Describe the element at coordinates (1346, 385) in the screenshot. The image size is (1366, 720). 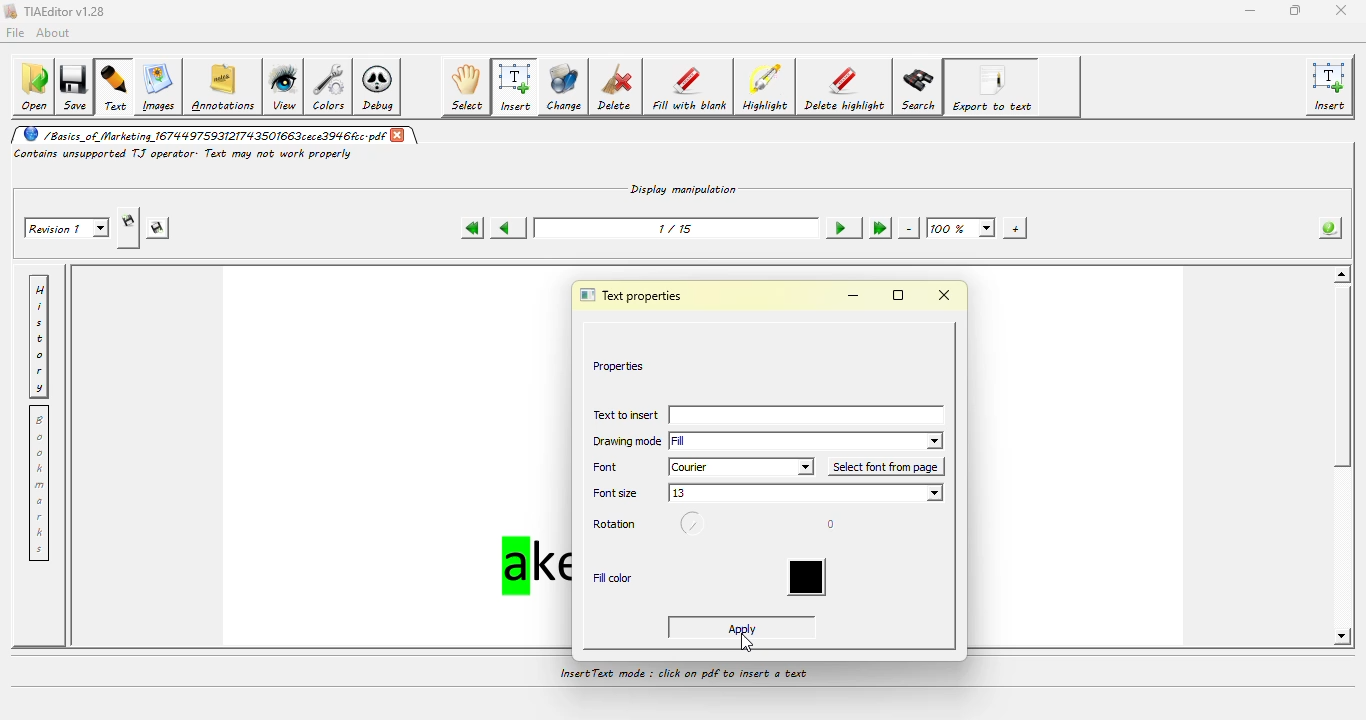
I see `scroll bar` at that location.